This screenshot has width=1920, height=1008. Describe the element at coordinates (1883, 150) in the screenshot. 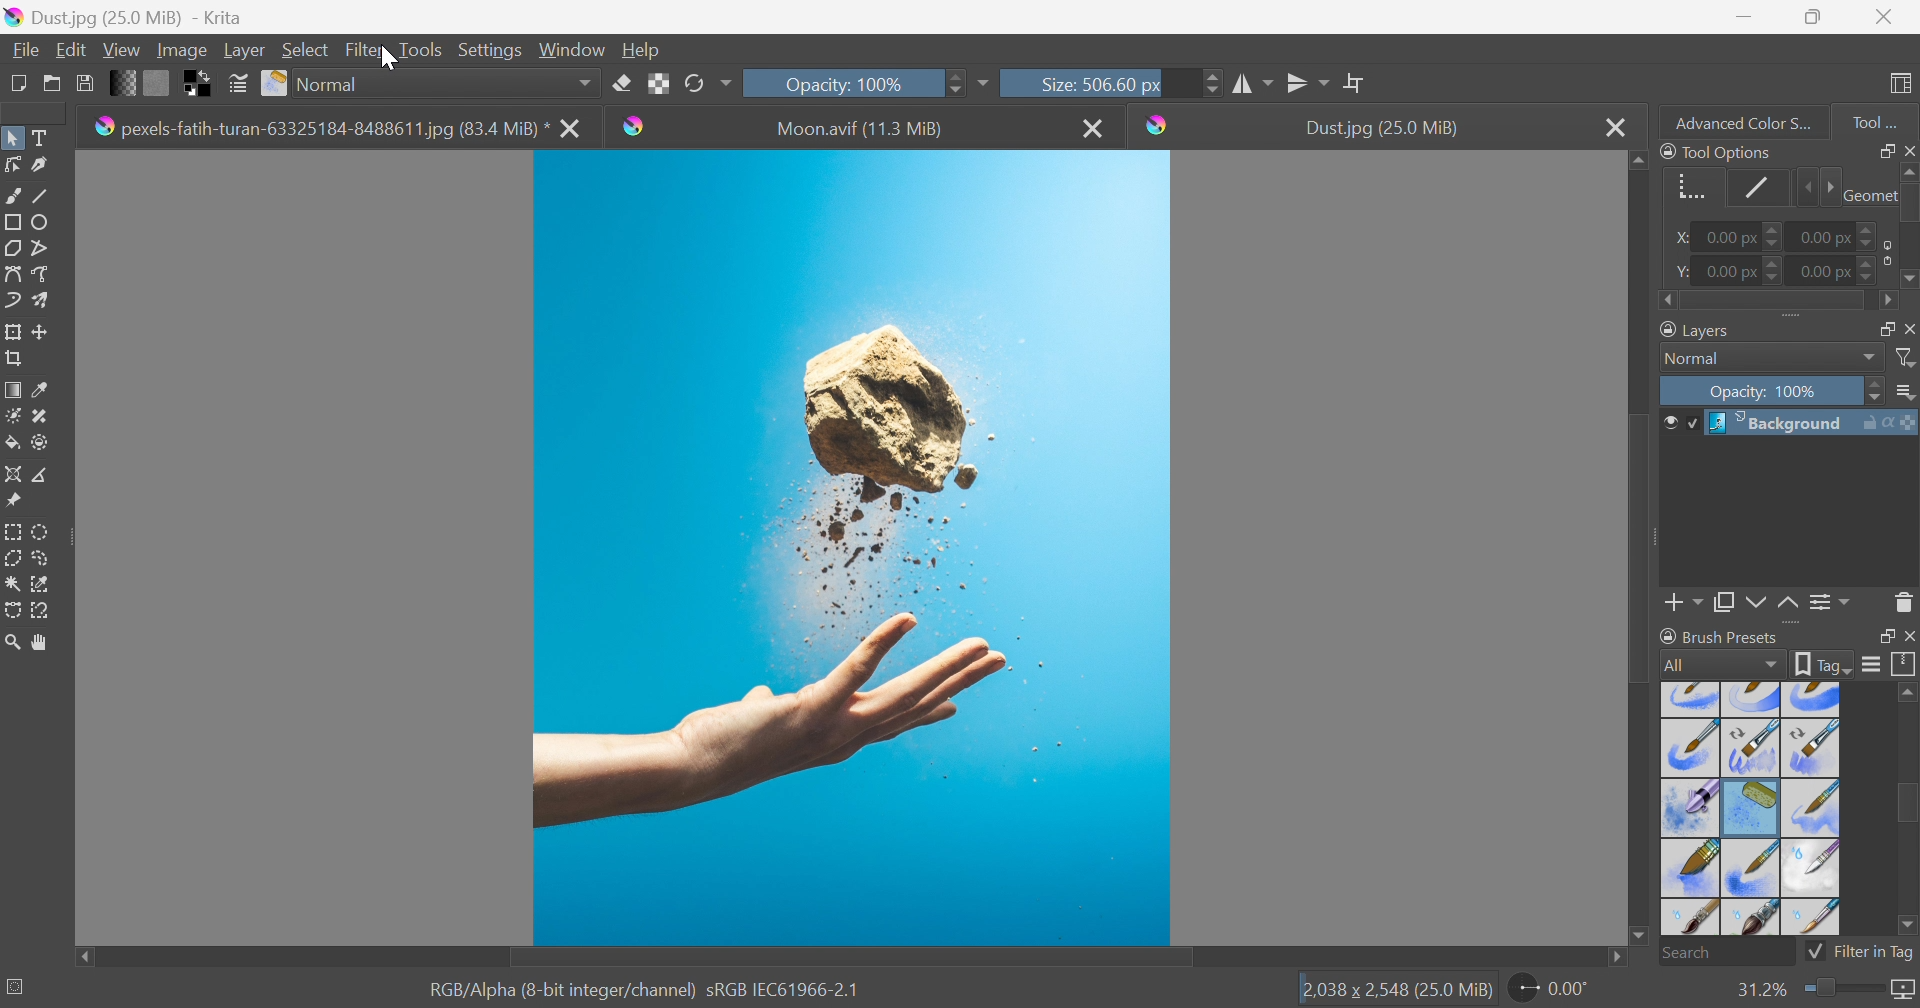

I see `Float Docker` at that location.